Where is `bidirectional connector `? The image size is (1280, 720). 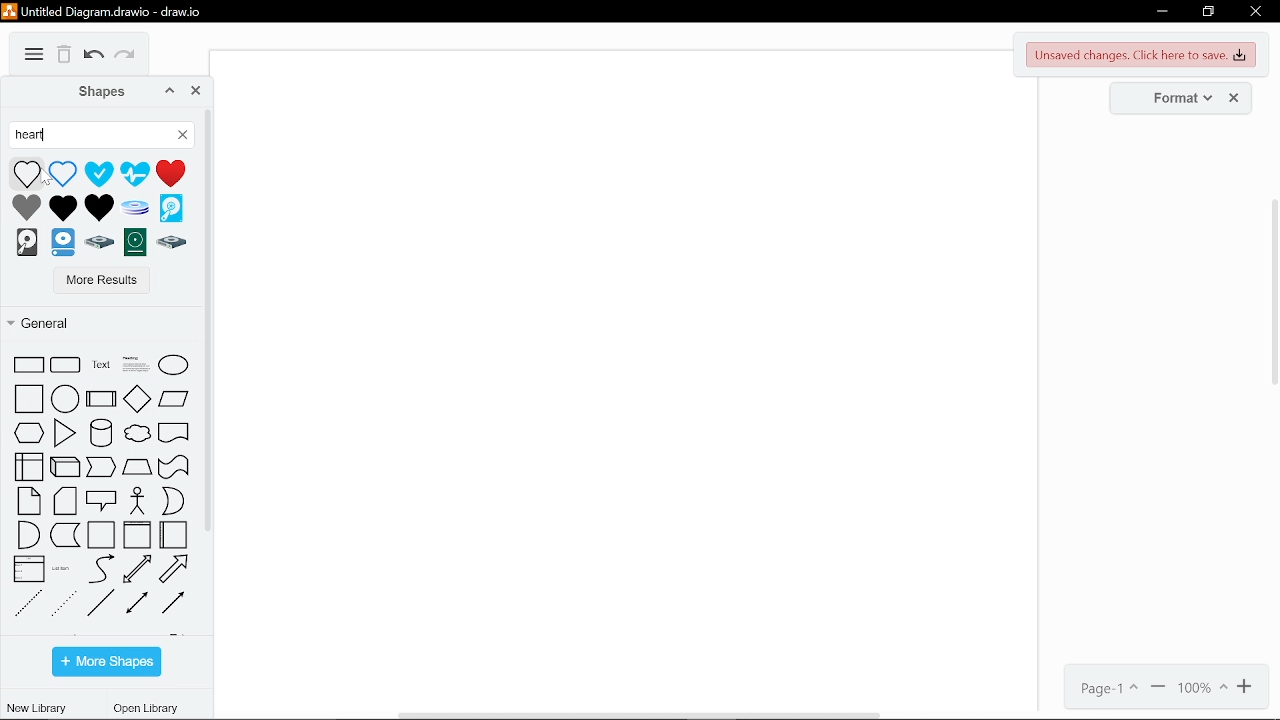 bidirectional connector  is located at coordinates (138, 603).